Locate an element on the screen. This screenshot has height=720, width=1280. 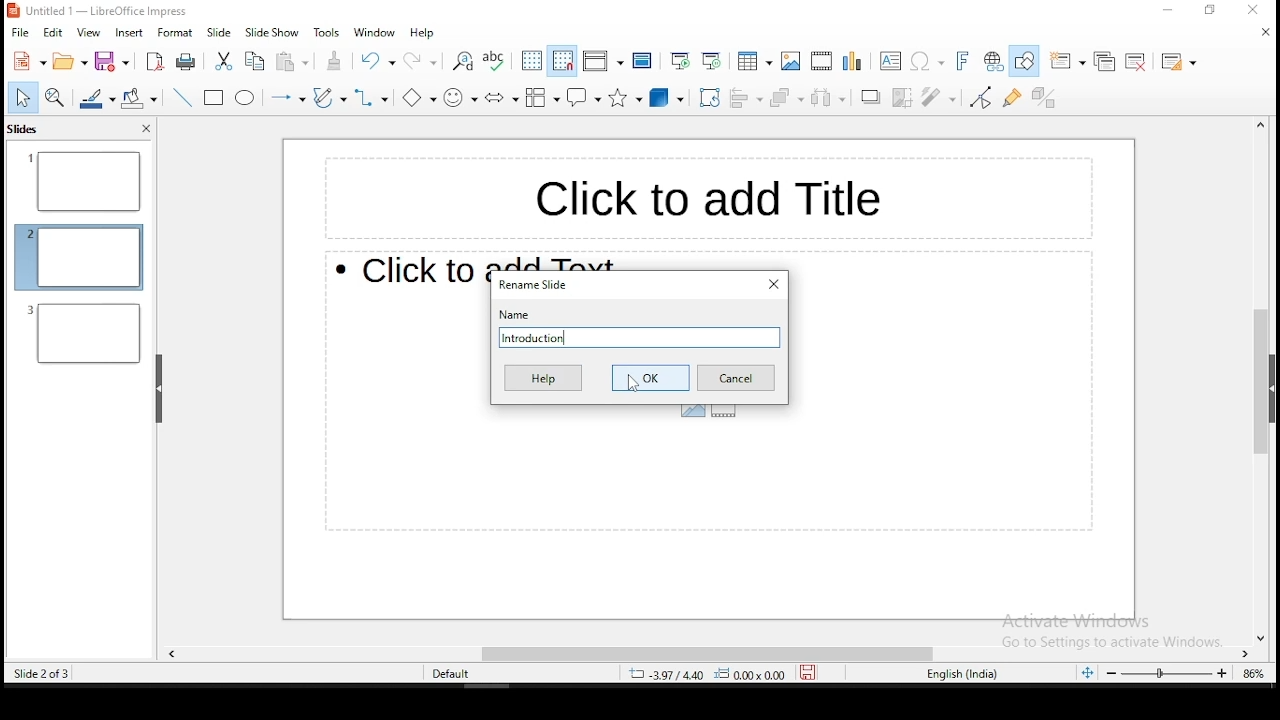
0.00x0.00 is located at coordinates (756, 675).